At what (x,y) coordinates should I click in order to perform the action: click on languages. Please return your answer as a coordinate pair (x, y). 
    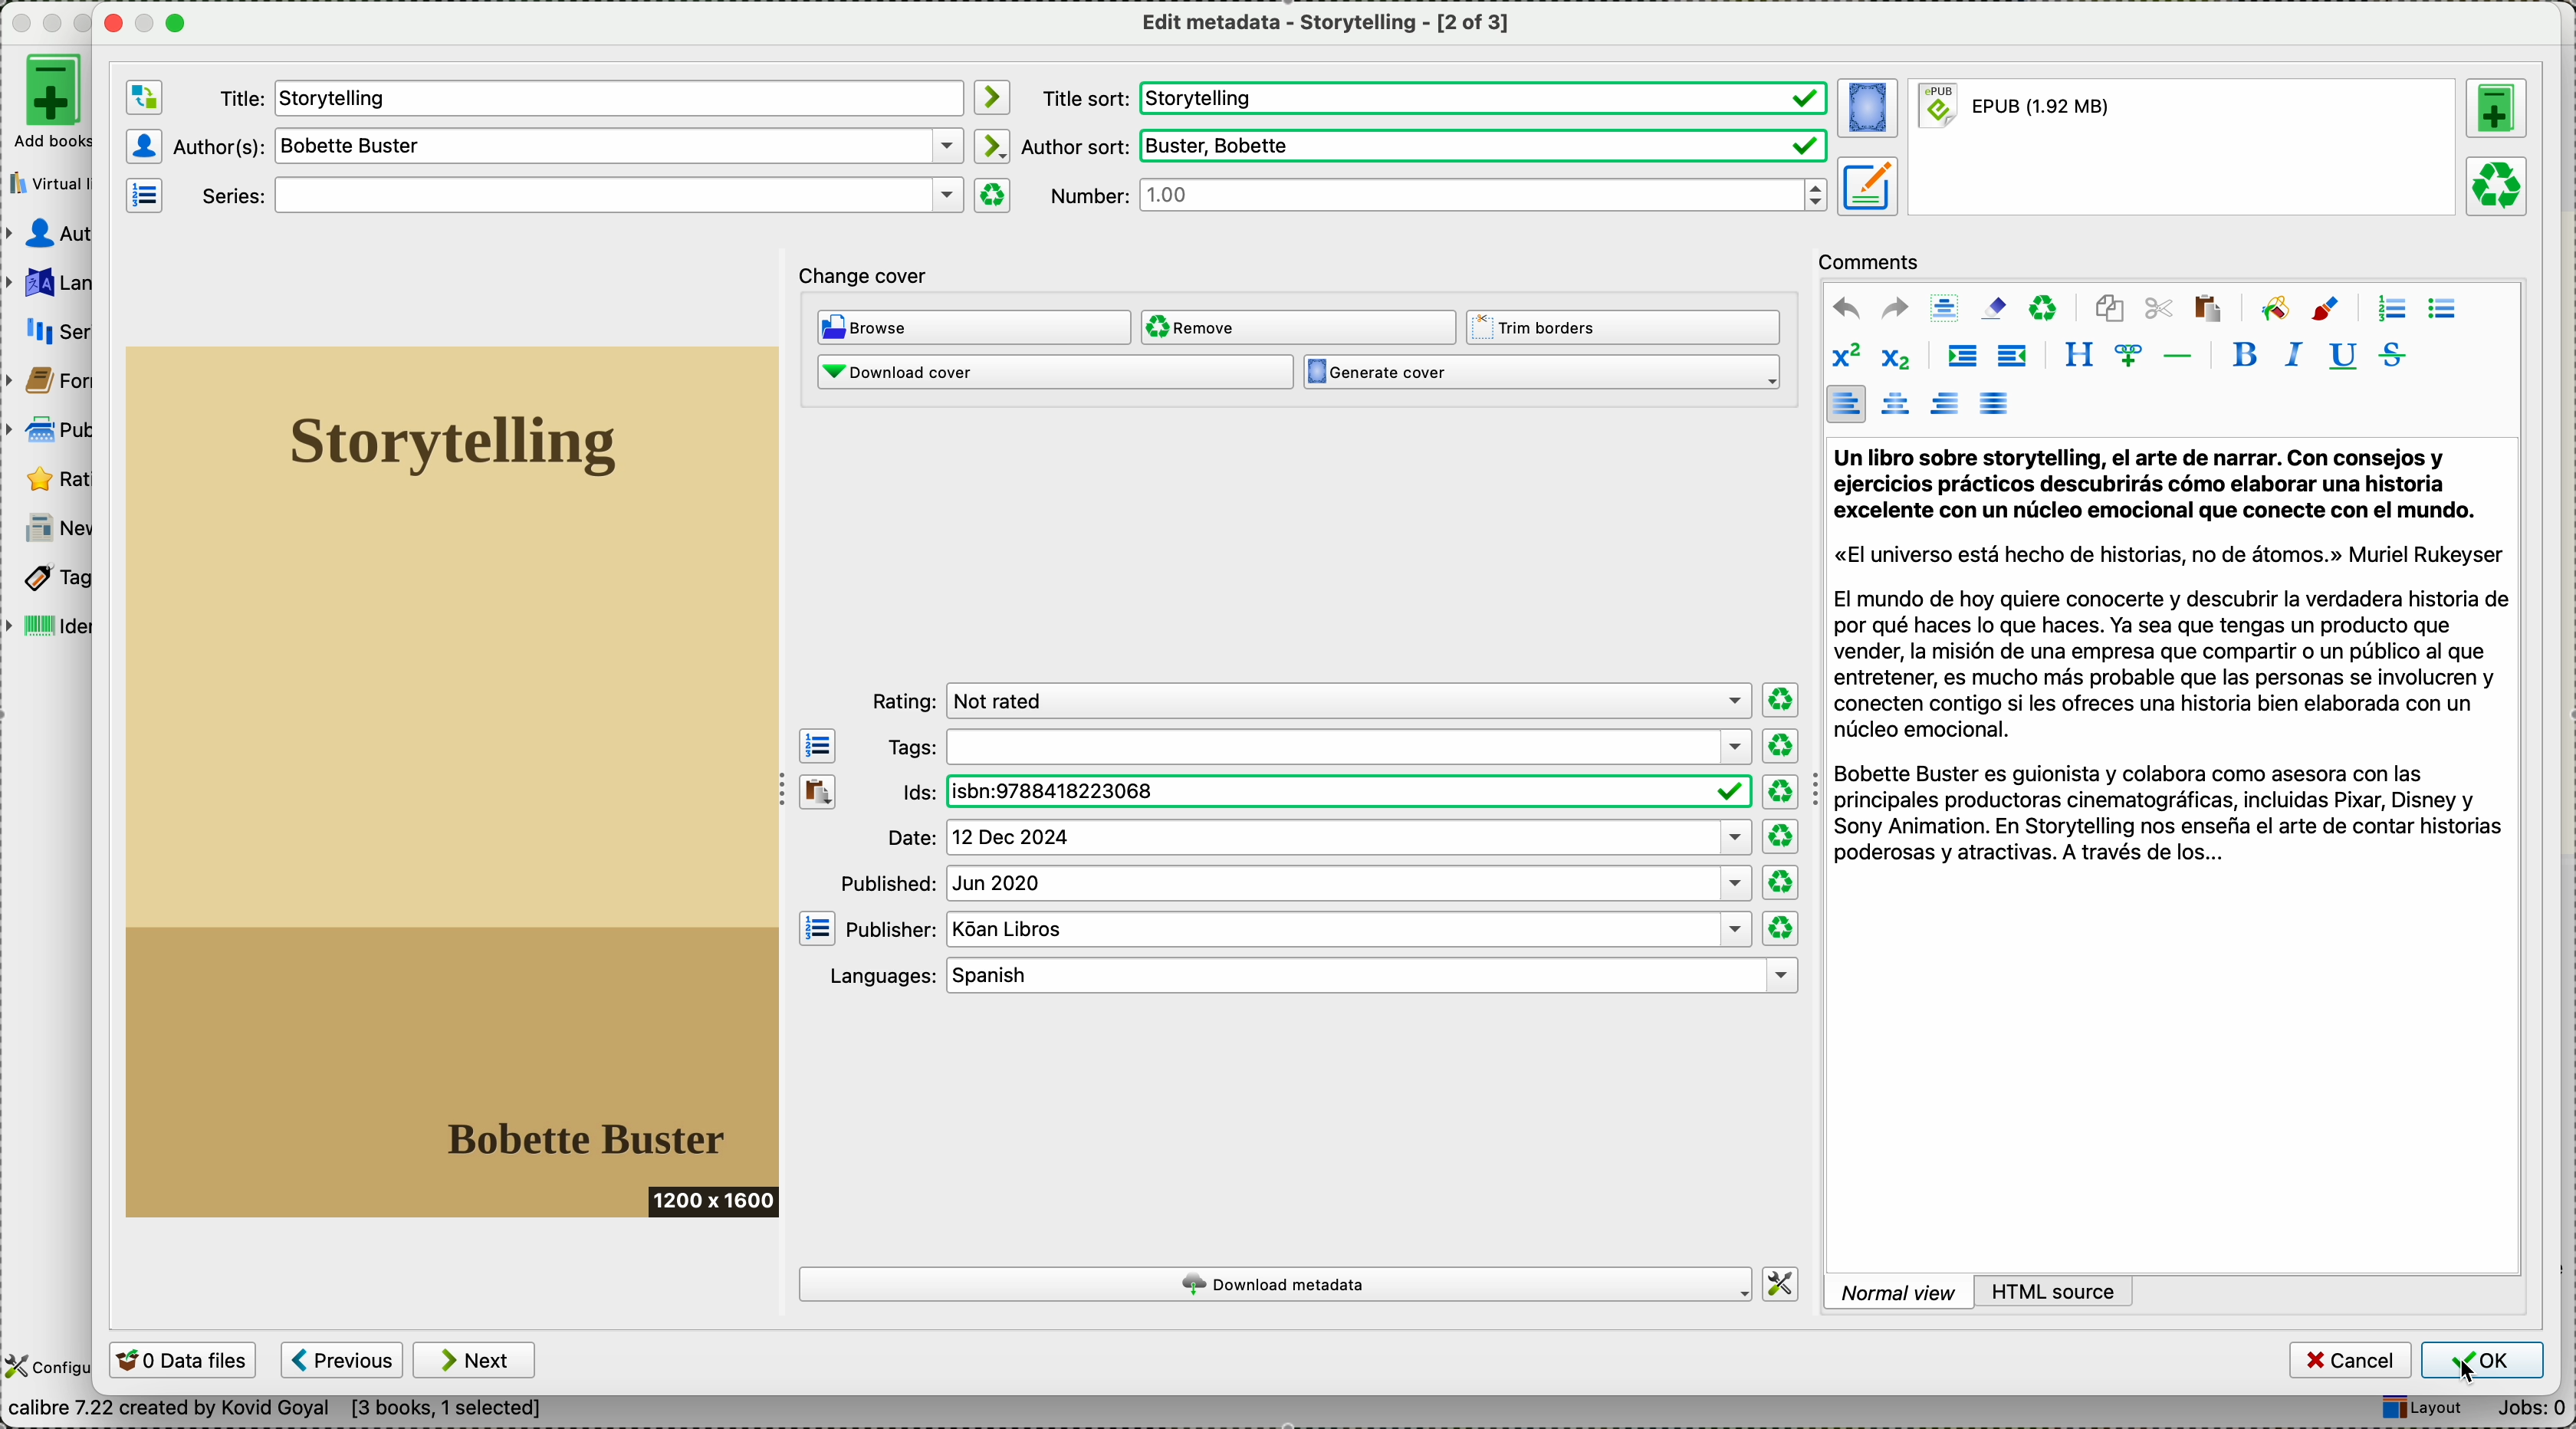
    Looking at the image, I should click on (1314, 975).